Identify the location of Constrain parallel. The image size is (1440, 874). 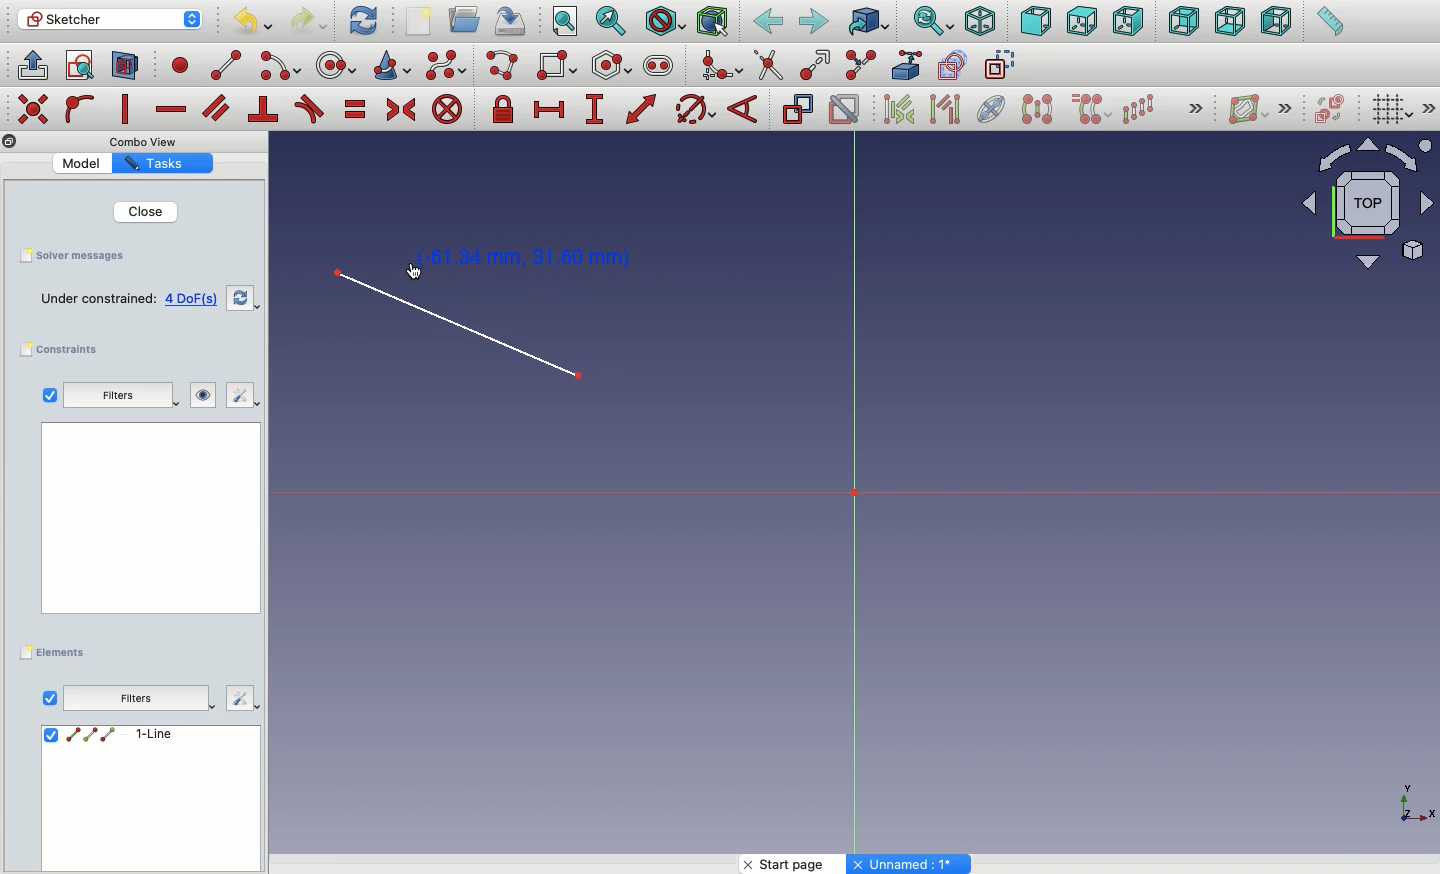
(216, 108).